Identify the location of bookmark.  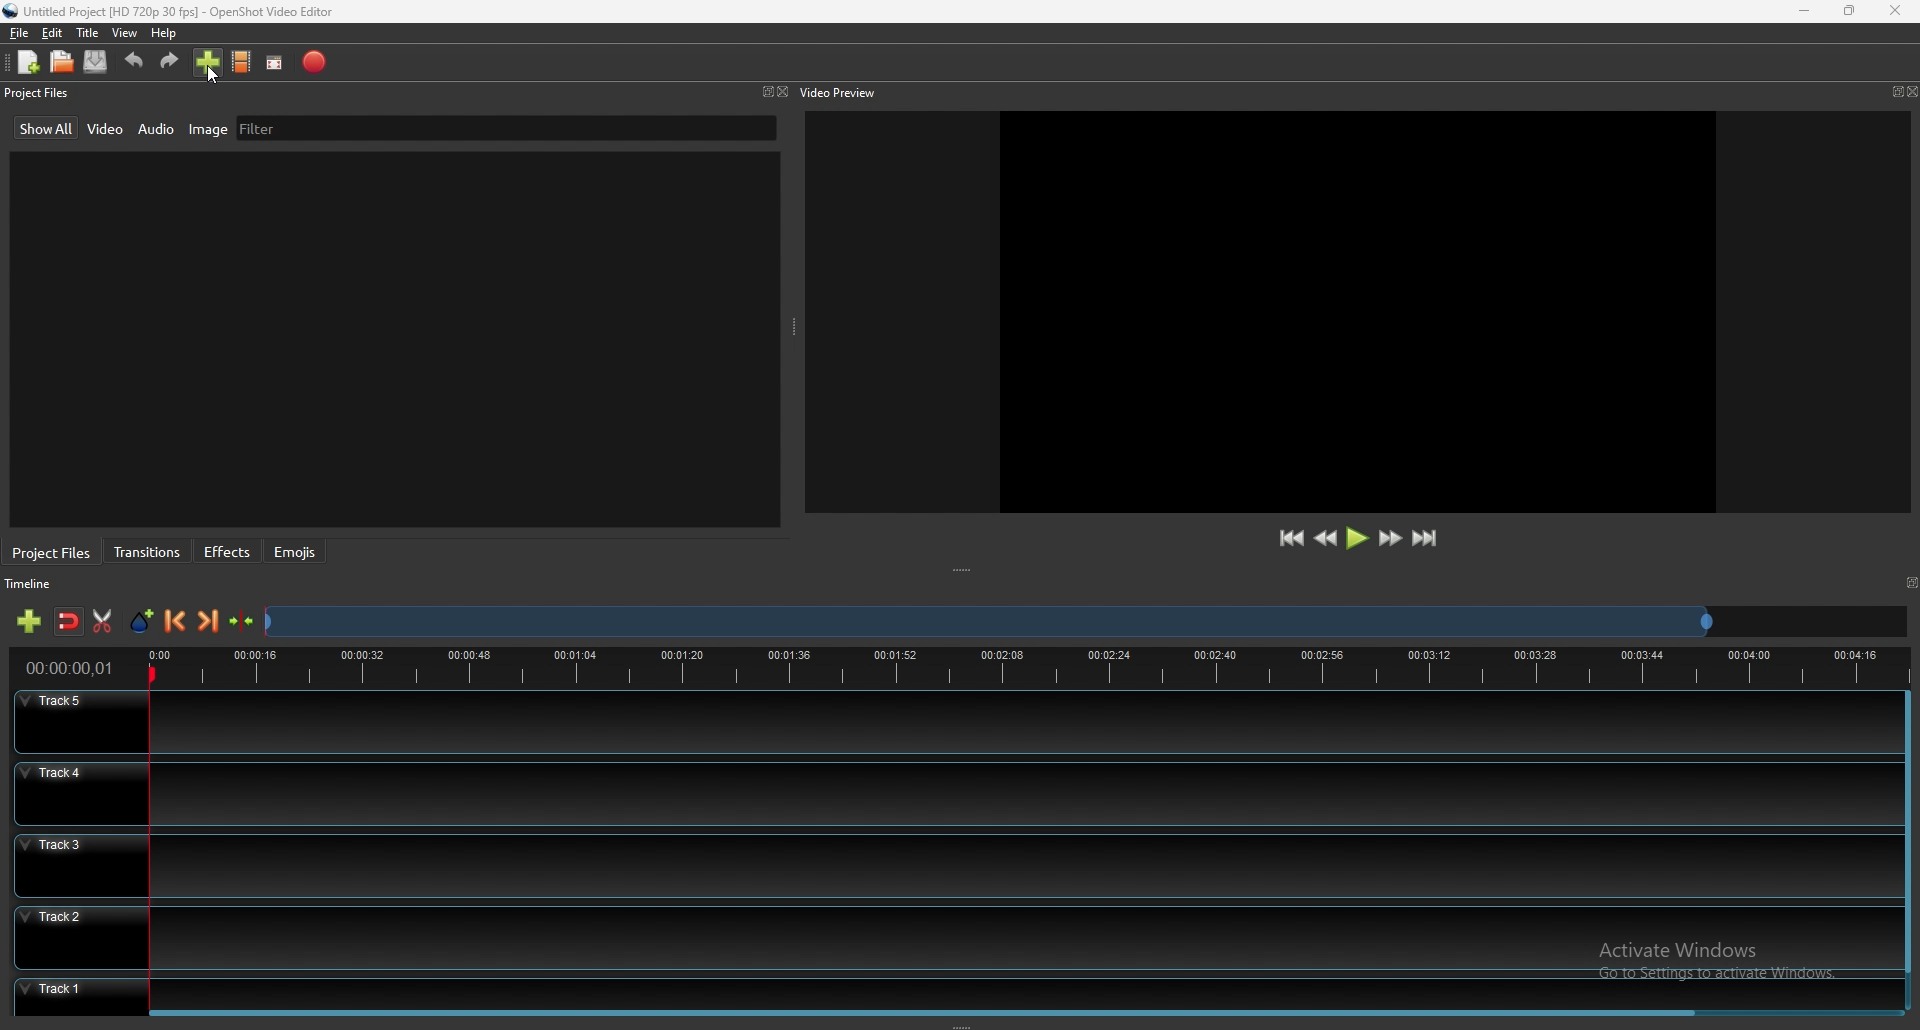
(1910, 580).